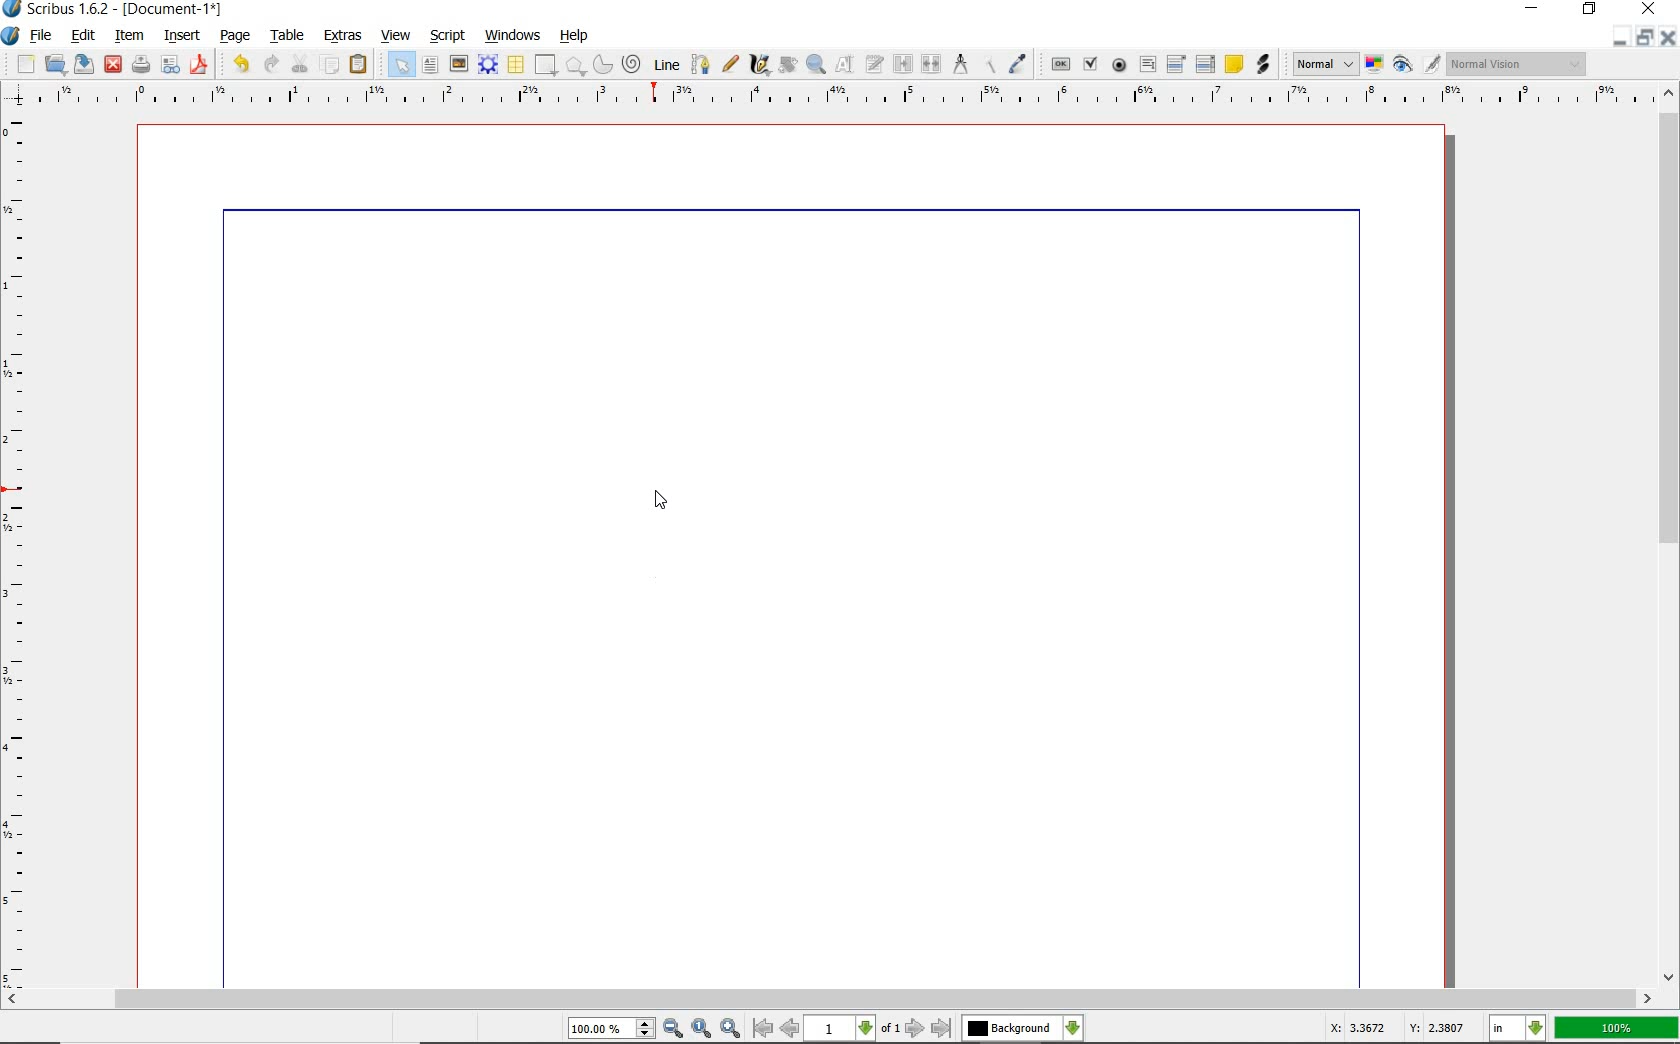  What do you see at coordinates (10, 35) in the screenshot?
I see `system logo` at bounding box center [10, 35].